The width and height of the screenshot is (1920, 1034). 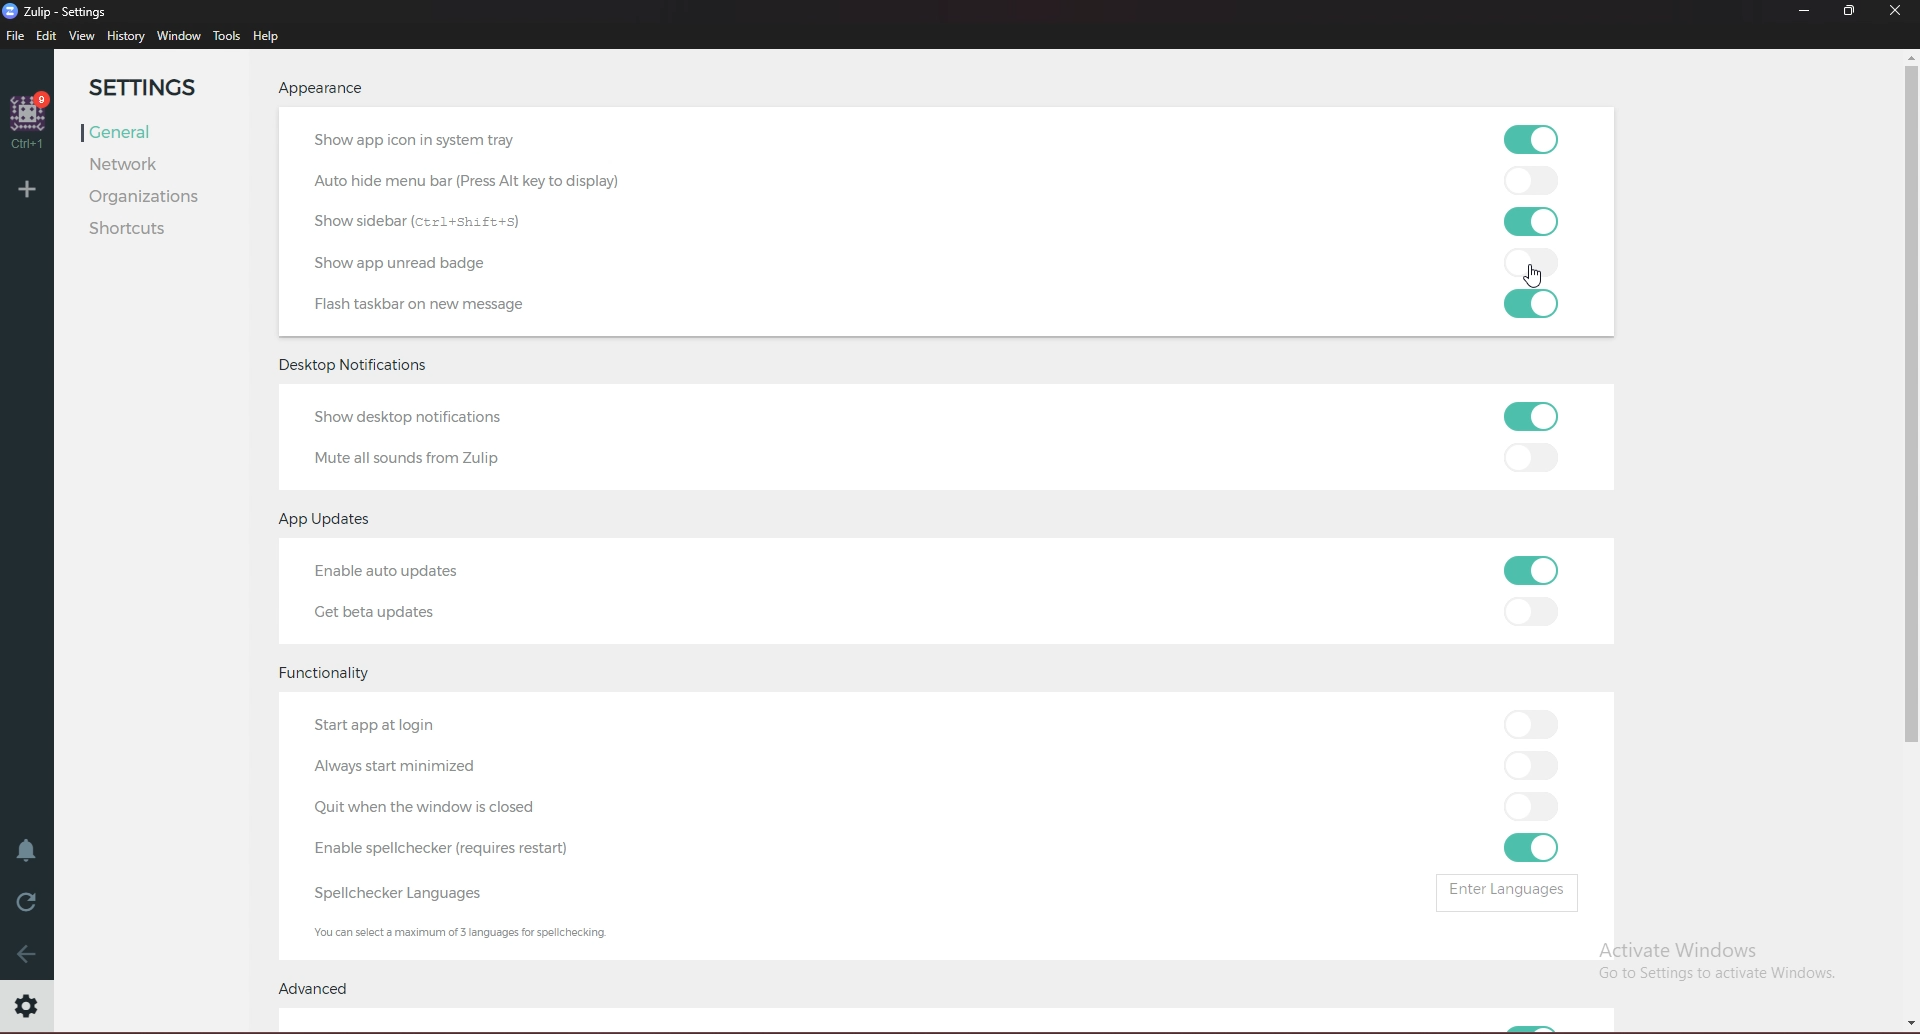 What do you see at coordinates (153, 133) in the screenshot?
I see `General` at bounding box center [153, 133].